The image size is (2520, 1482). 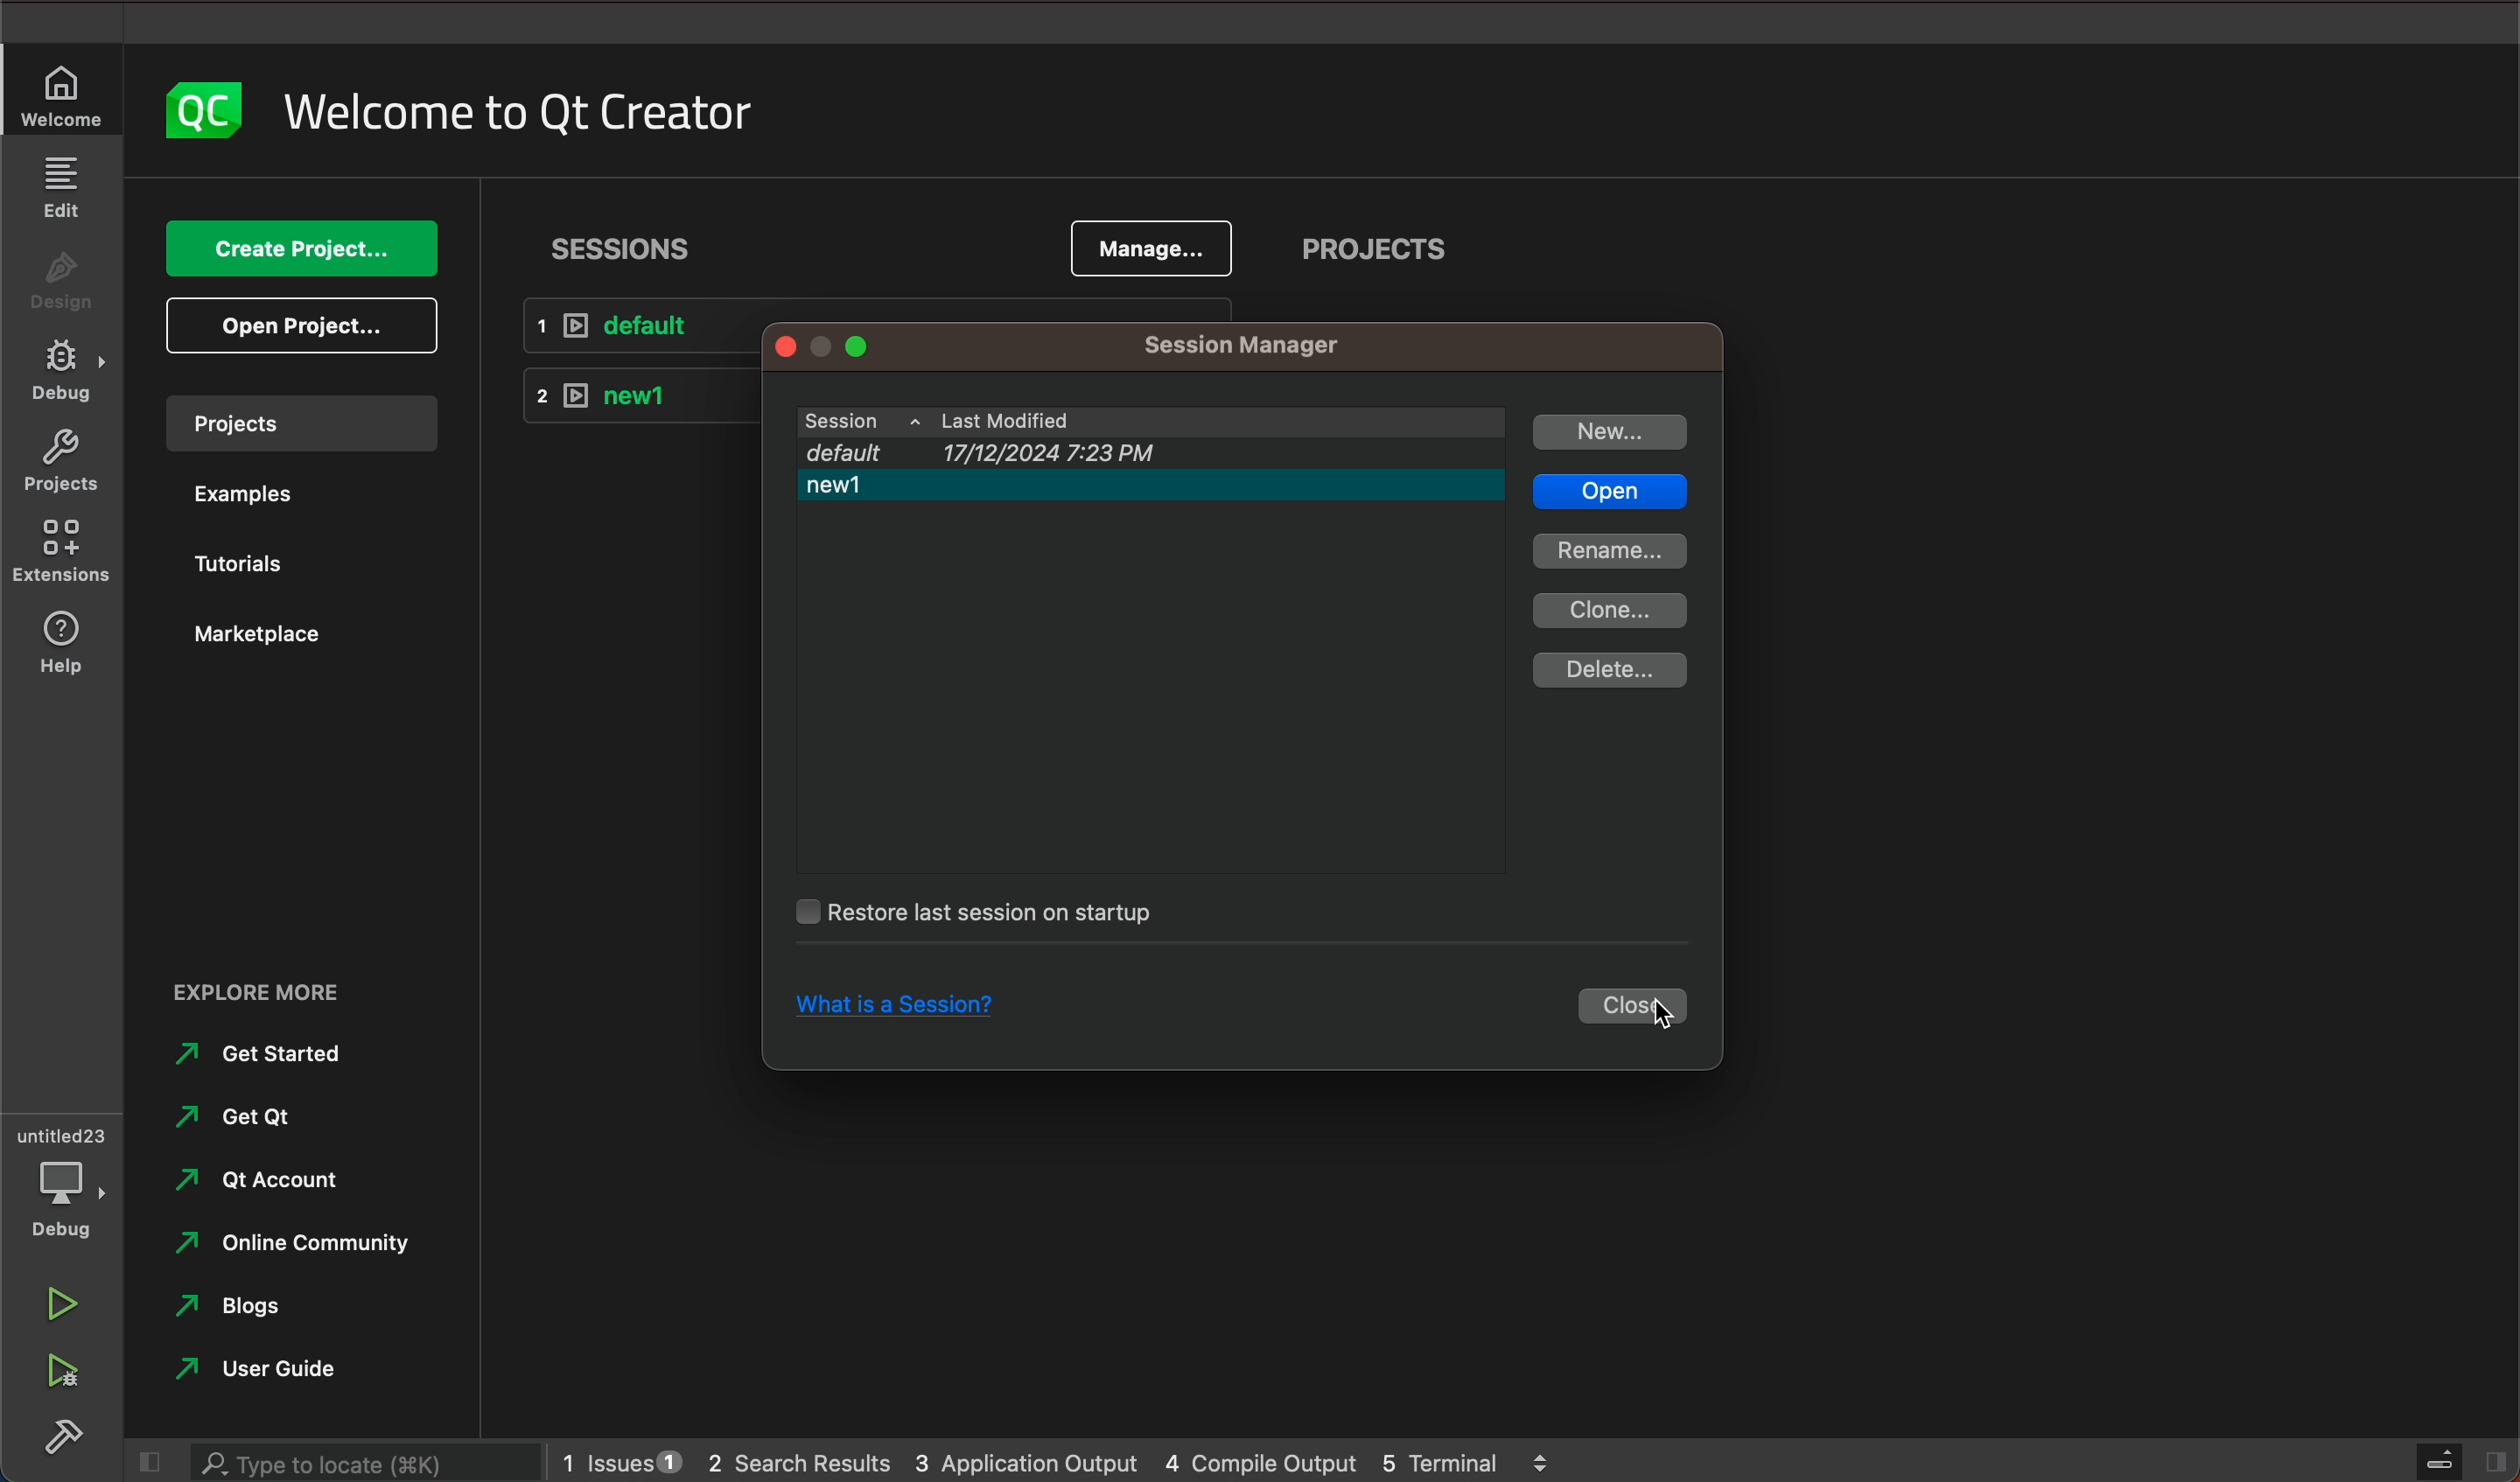 What do you see at coordinates (1616, 610) in the screenshot?
I see `clone` at bounding box center [1616, 610].